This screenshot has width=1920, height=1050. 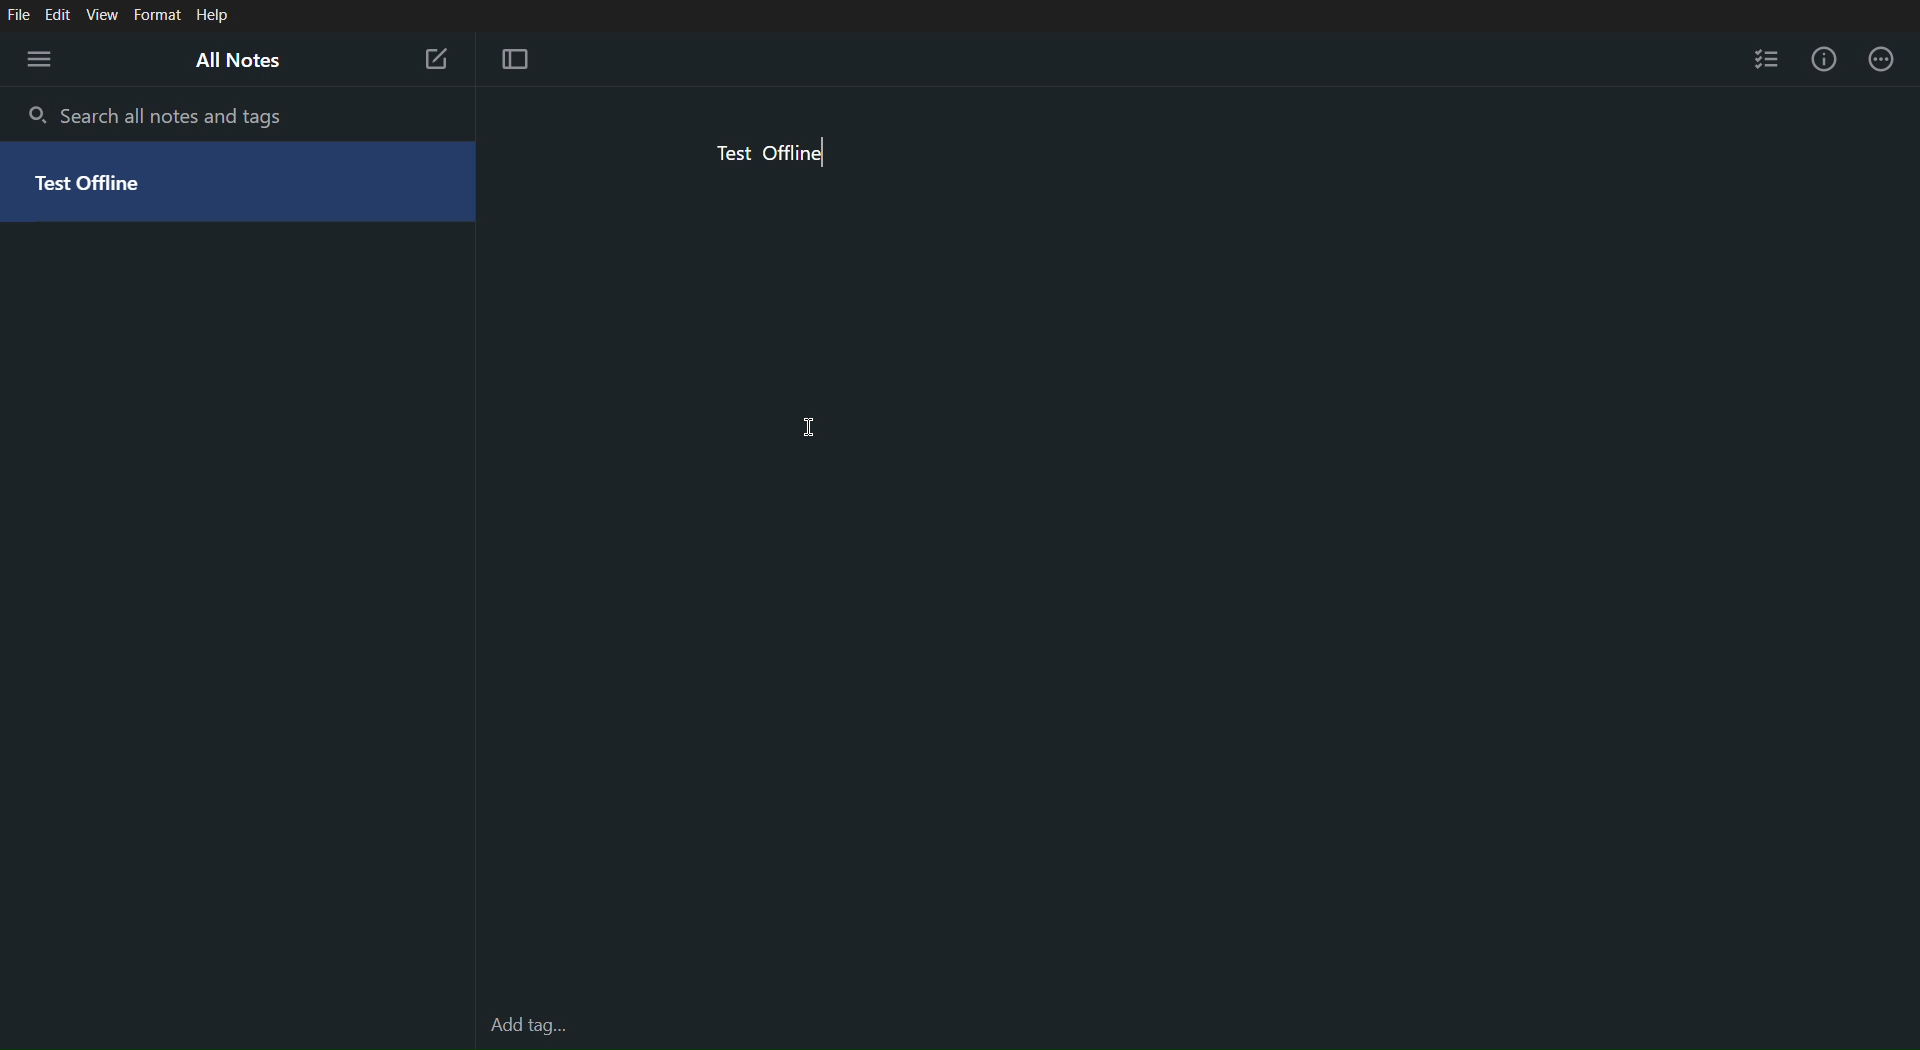 What do you see at coordinates (529, 1025) in the screenshot?
I see `Add tag` at bounding box center [529, 1025].